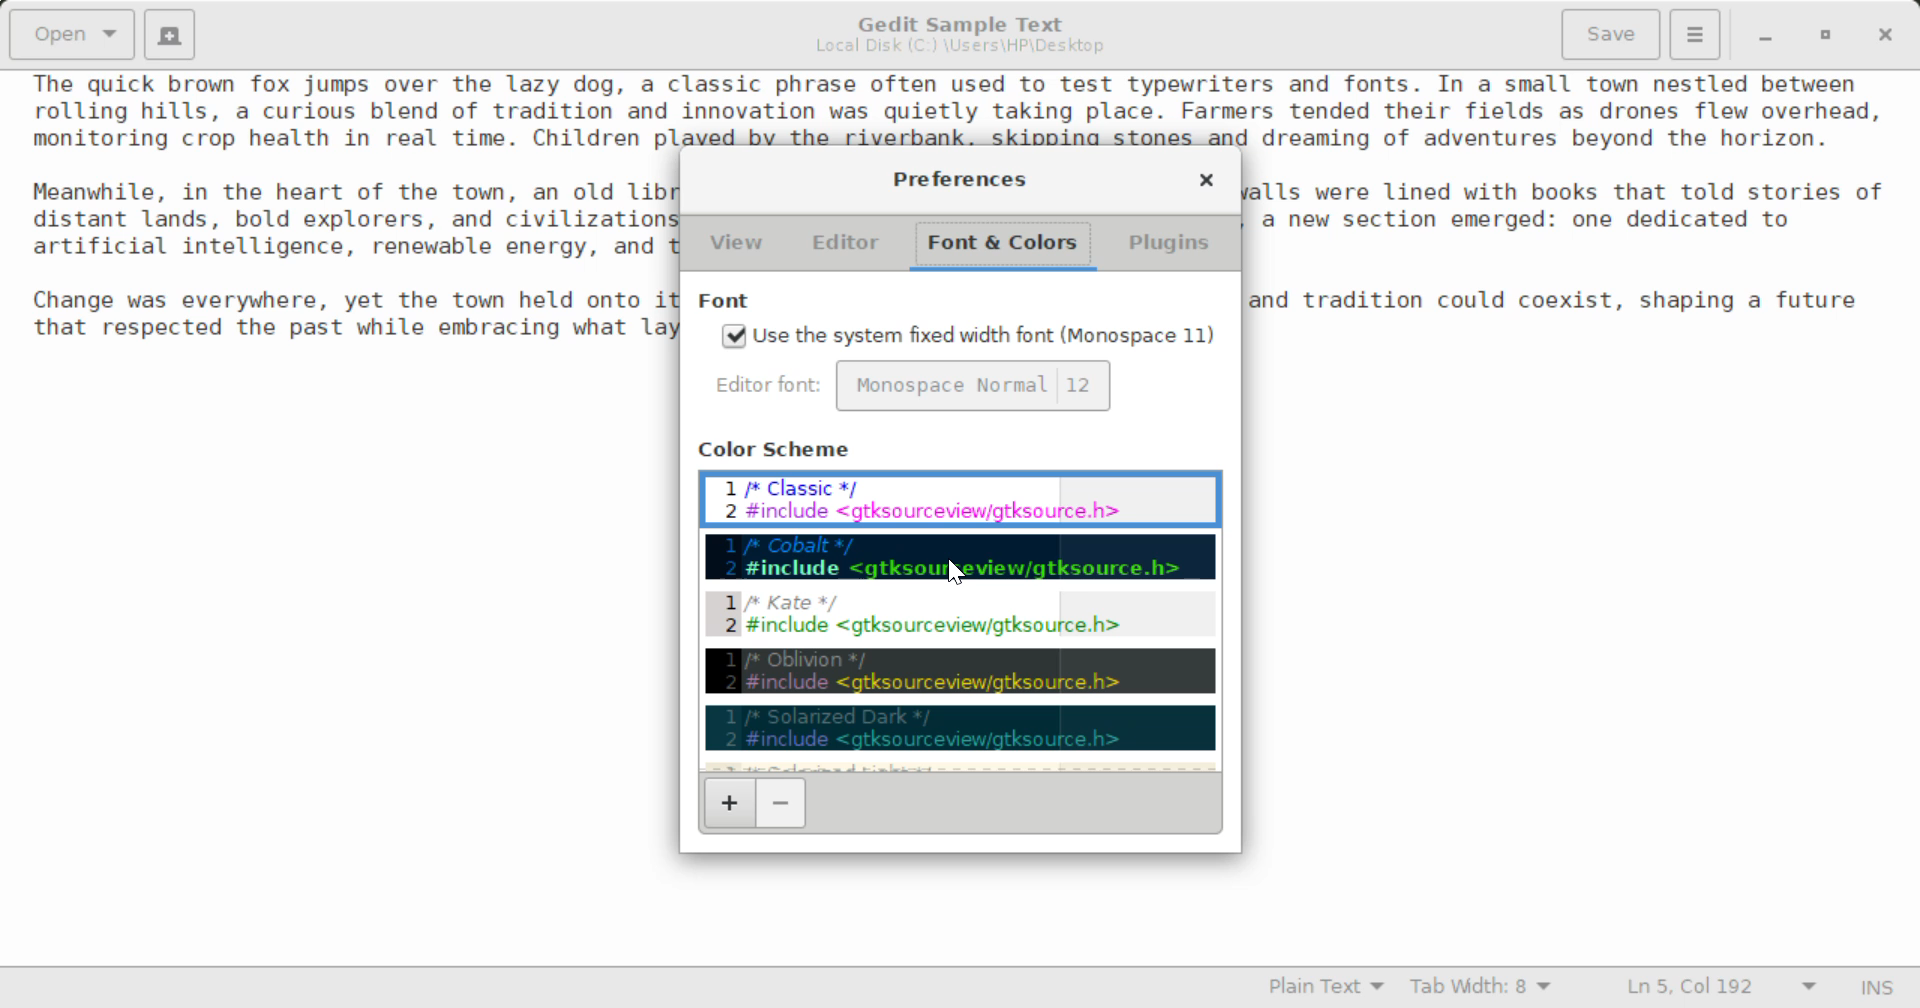 This screenshot has height=1008, width=1920. Describe the element at coordinates (959, 618) in the screenshot. I see `Kate Scheme` at that location.